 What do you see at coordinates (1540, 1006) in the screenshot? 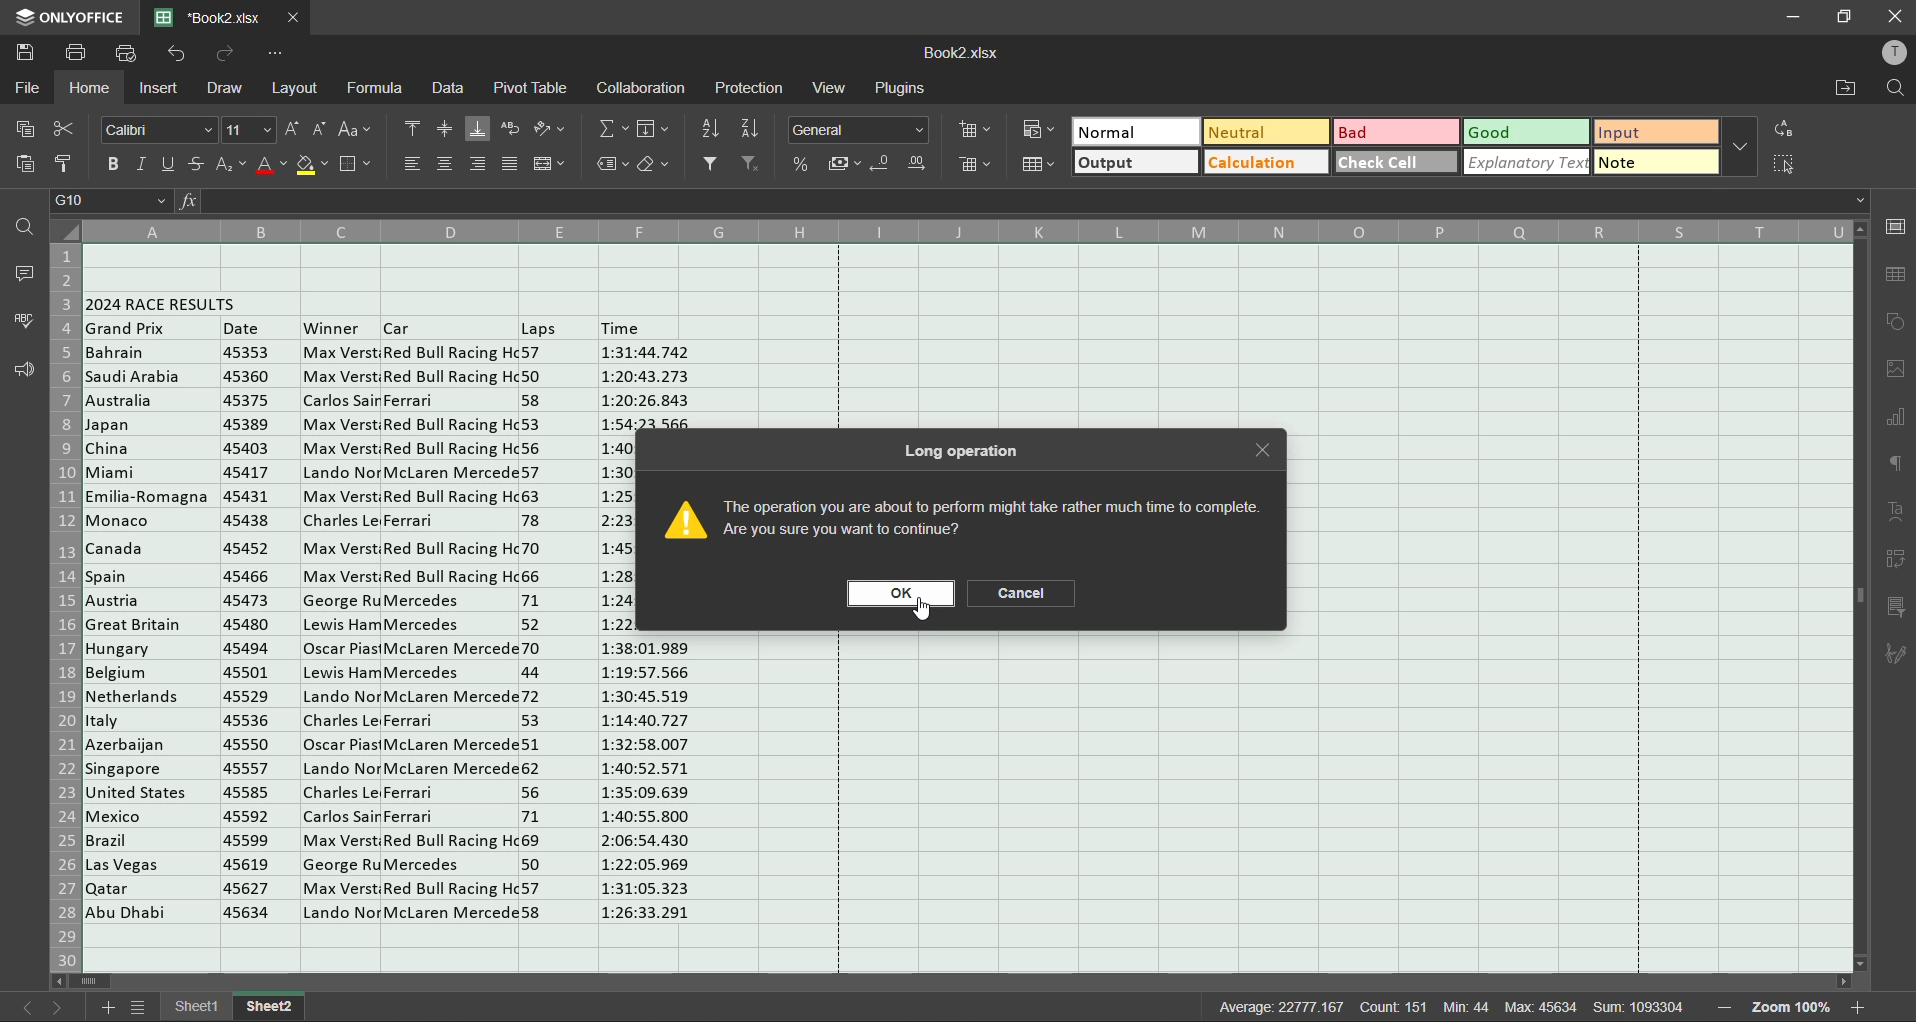
I see `max` at bounding box center [1540, 1006].